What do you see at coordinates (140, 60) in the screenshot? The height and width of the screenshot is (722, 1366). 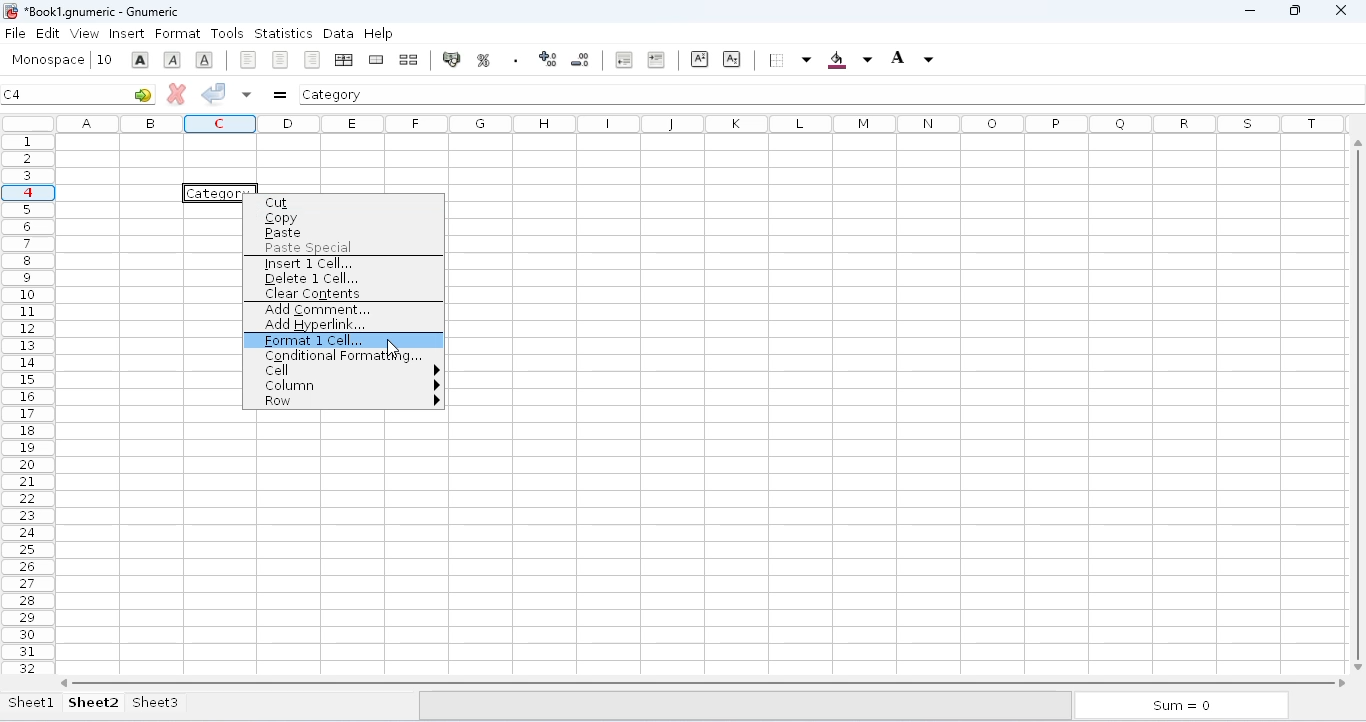 I see `bold` at bounding box center [140, 60].